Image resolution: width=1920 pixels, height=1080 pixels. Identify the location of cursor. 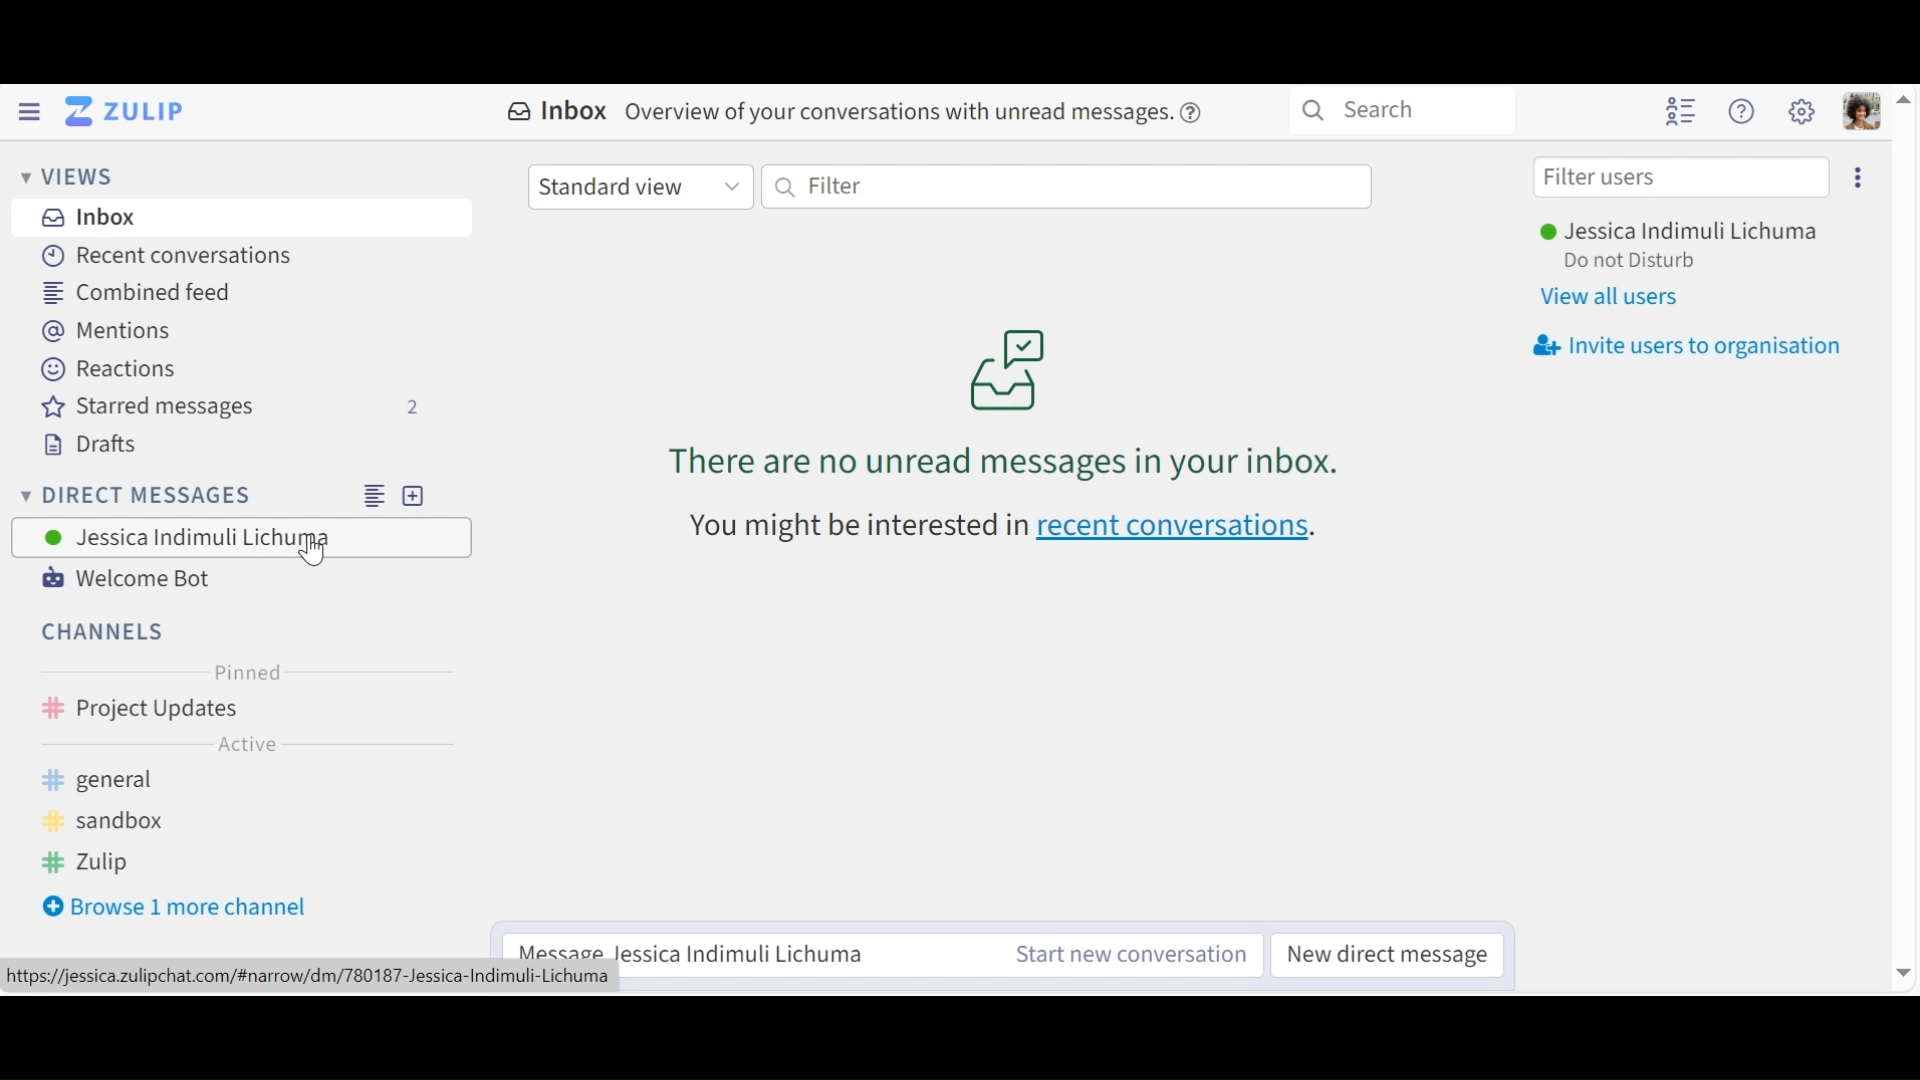
(319, 557).